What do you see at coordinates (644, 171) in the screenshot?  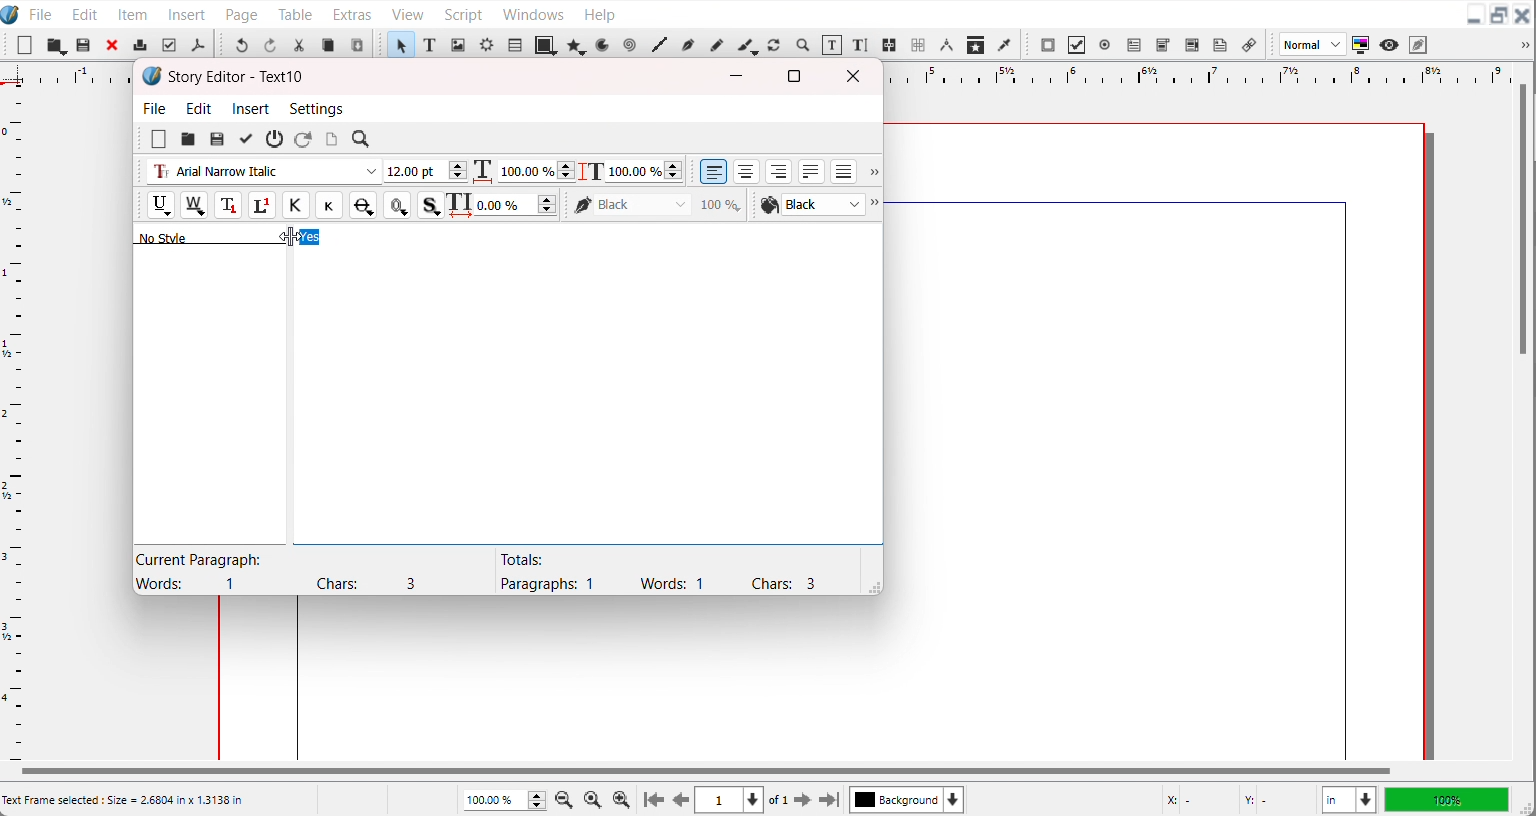 I see `Text Height Adjuster` at bounding box center [644, 171].